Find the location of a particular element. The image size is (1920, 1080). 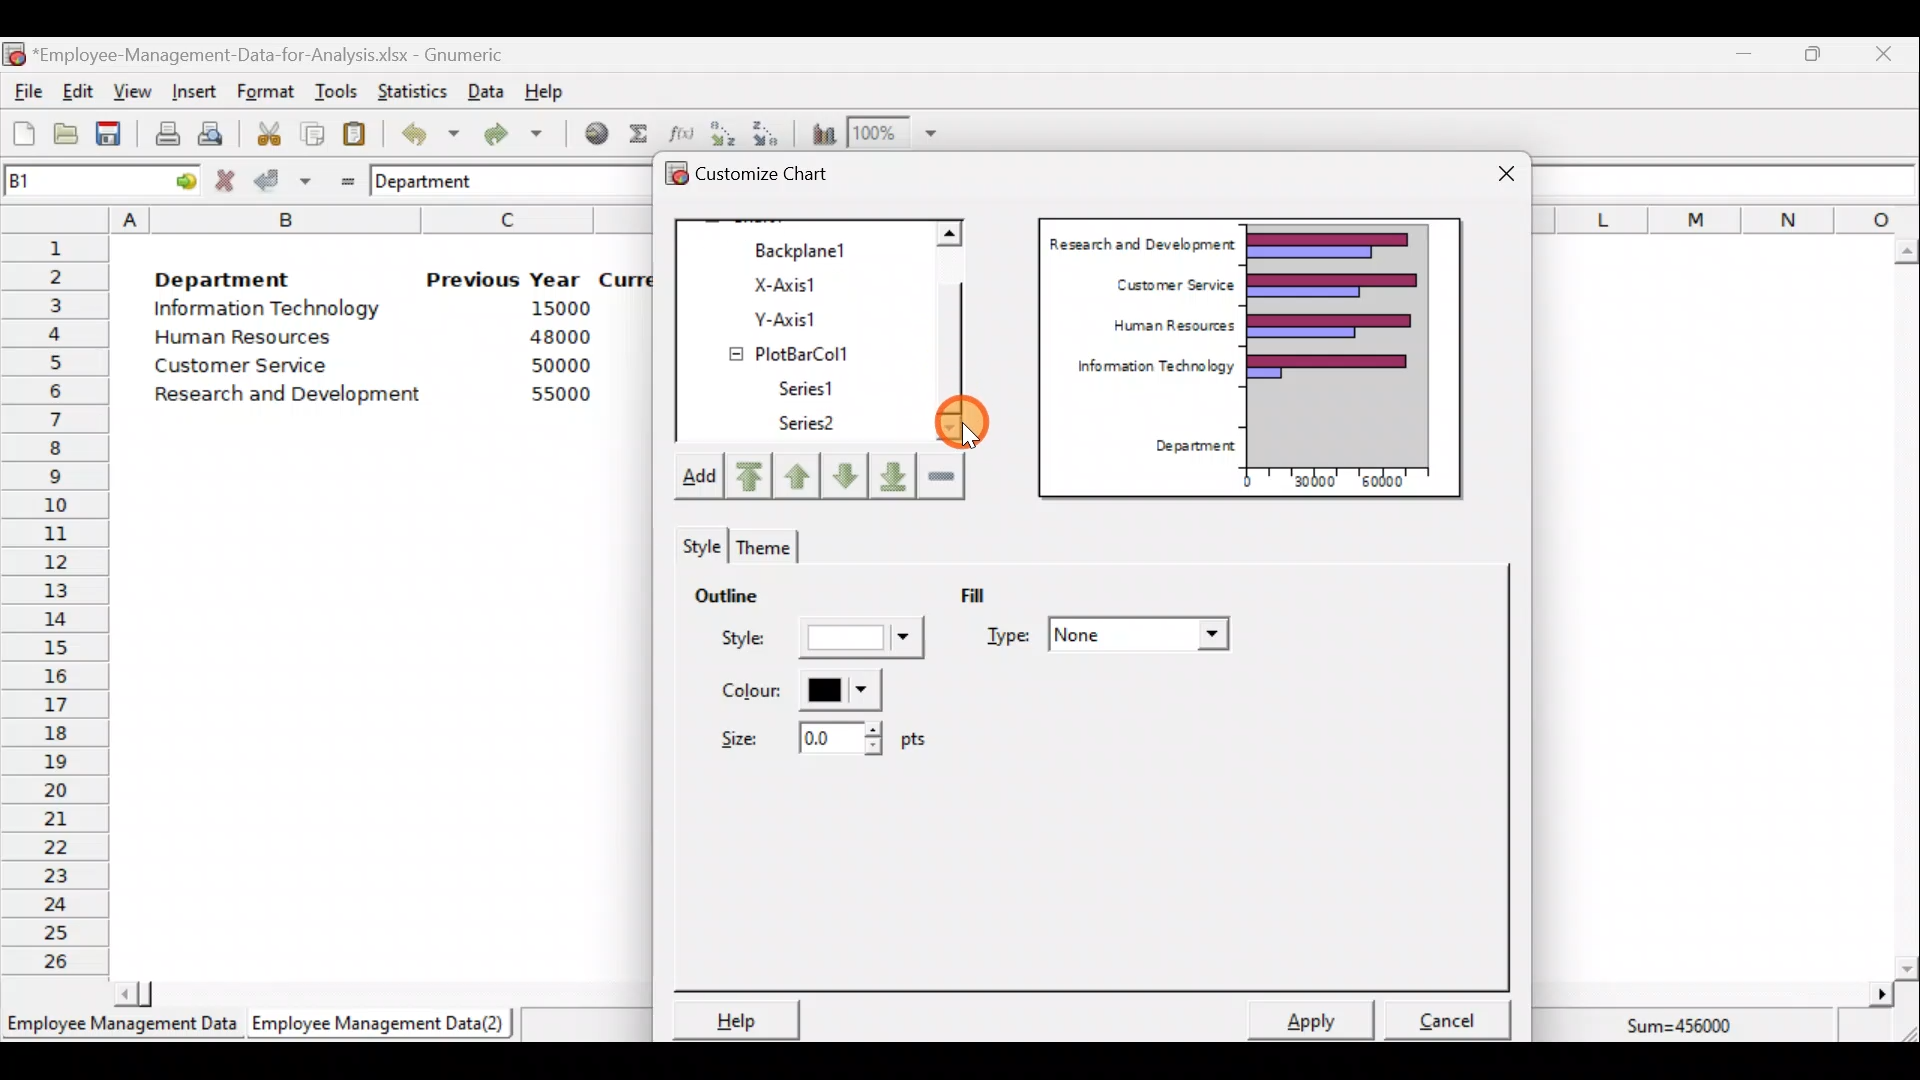

Customer Service is located at coordinates (246, 370).